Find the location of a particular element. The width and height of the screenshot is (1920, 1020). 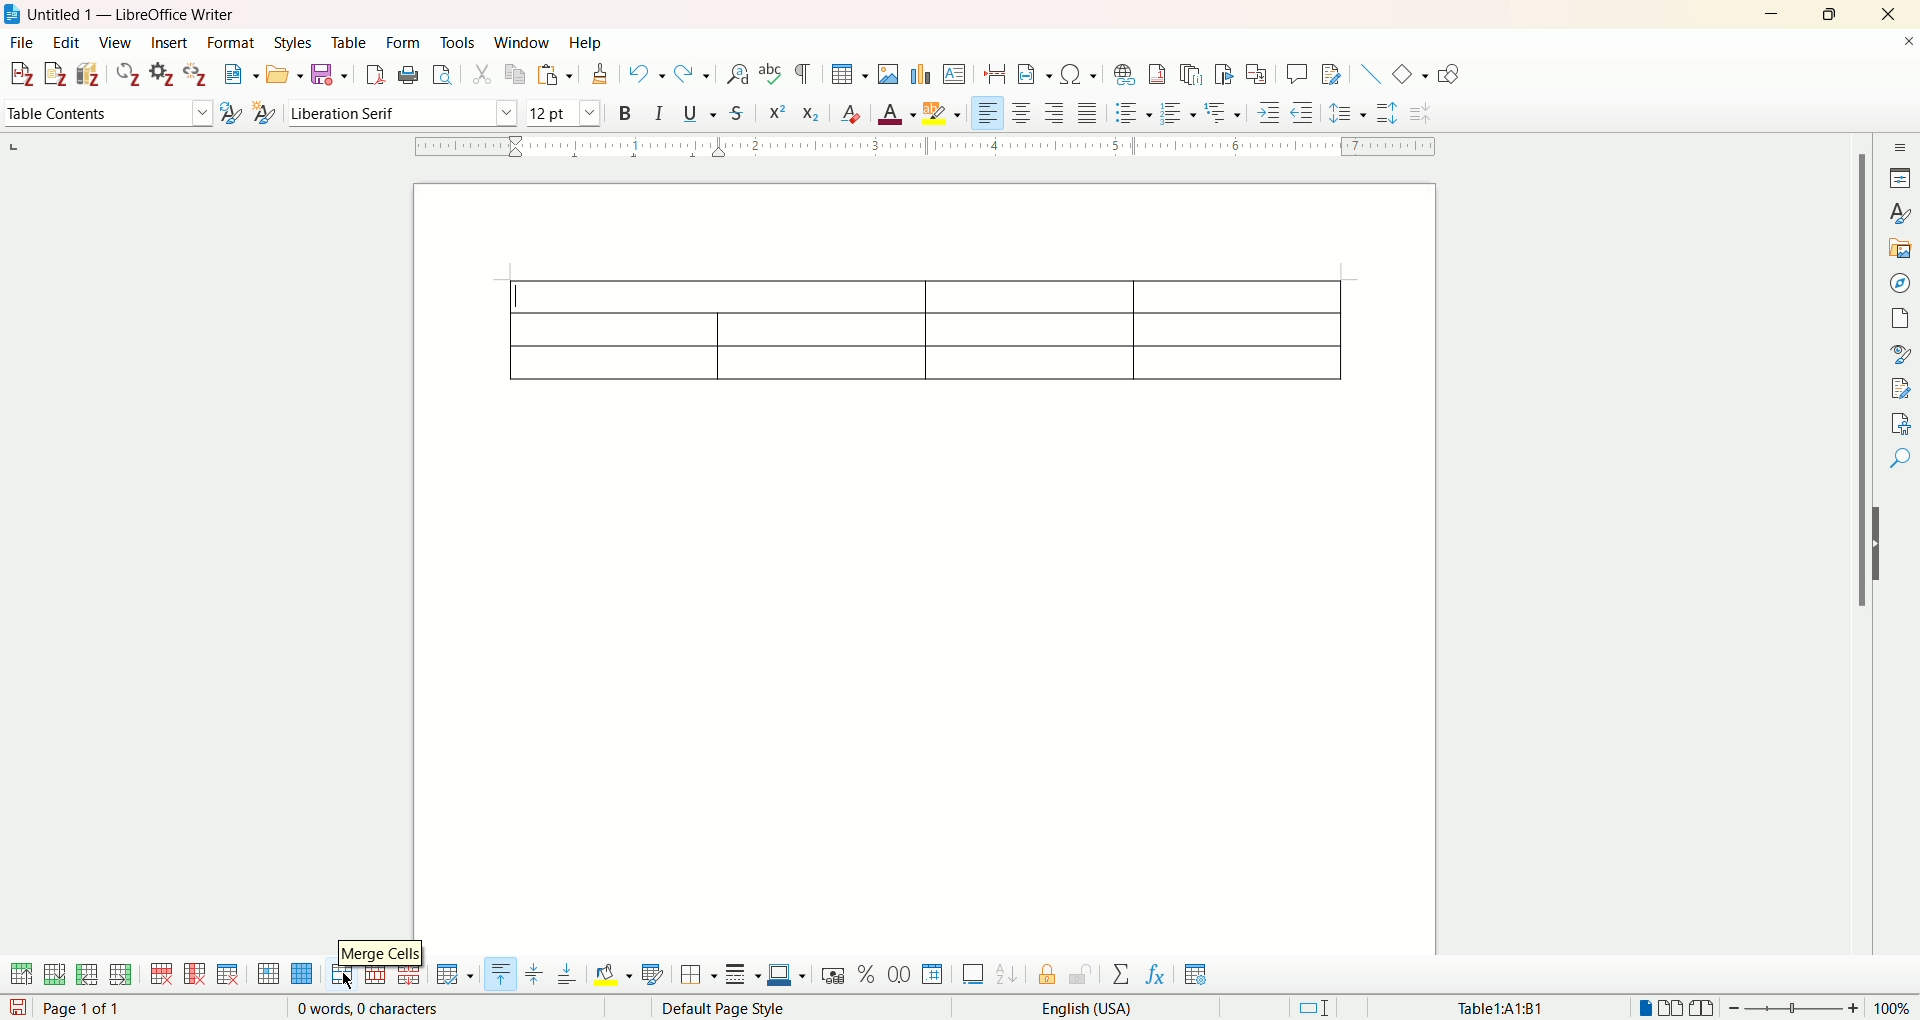

select table is located at coordinates (301, 970).